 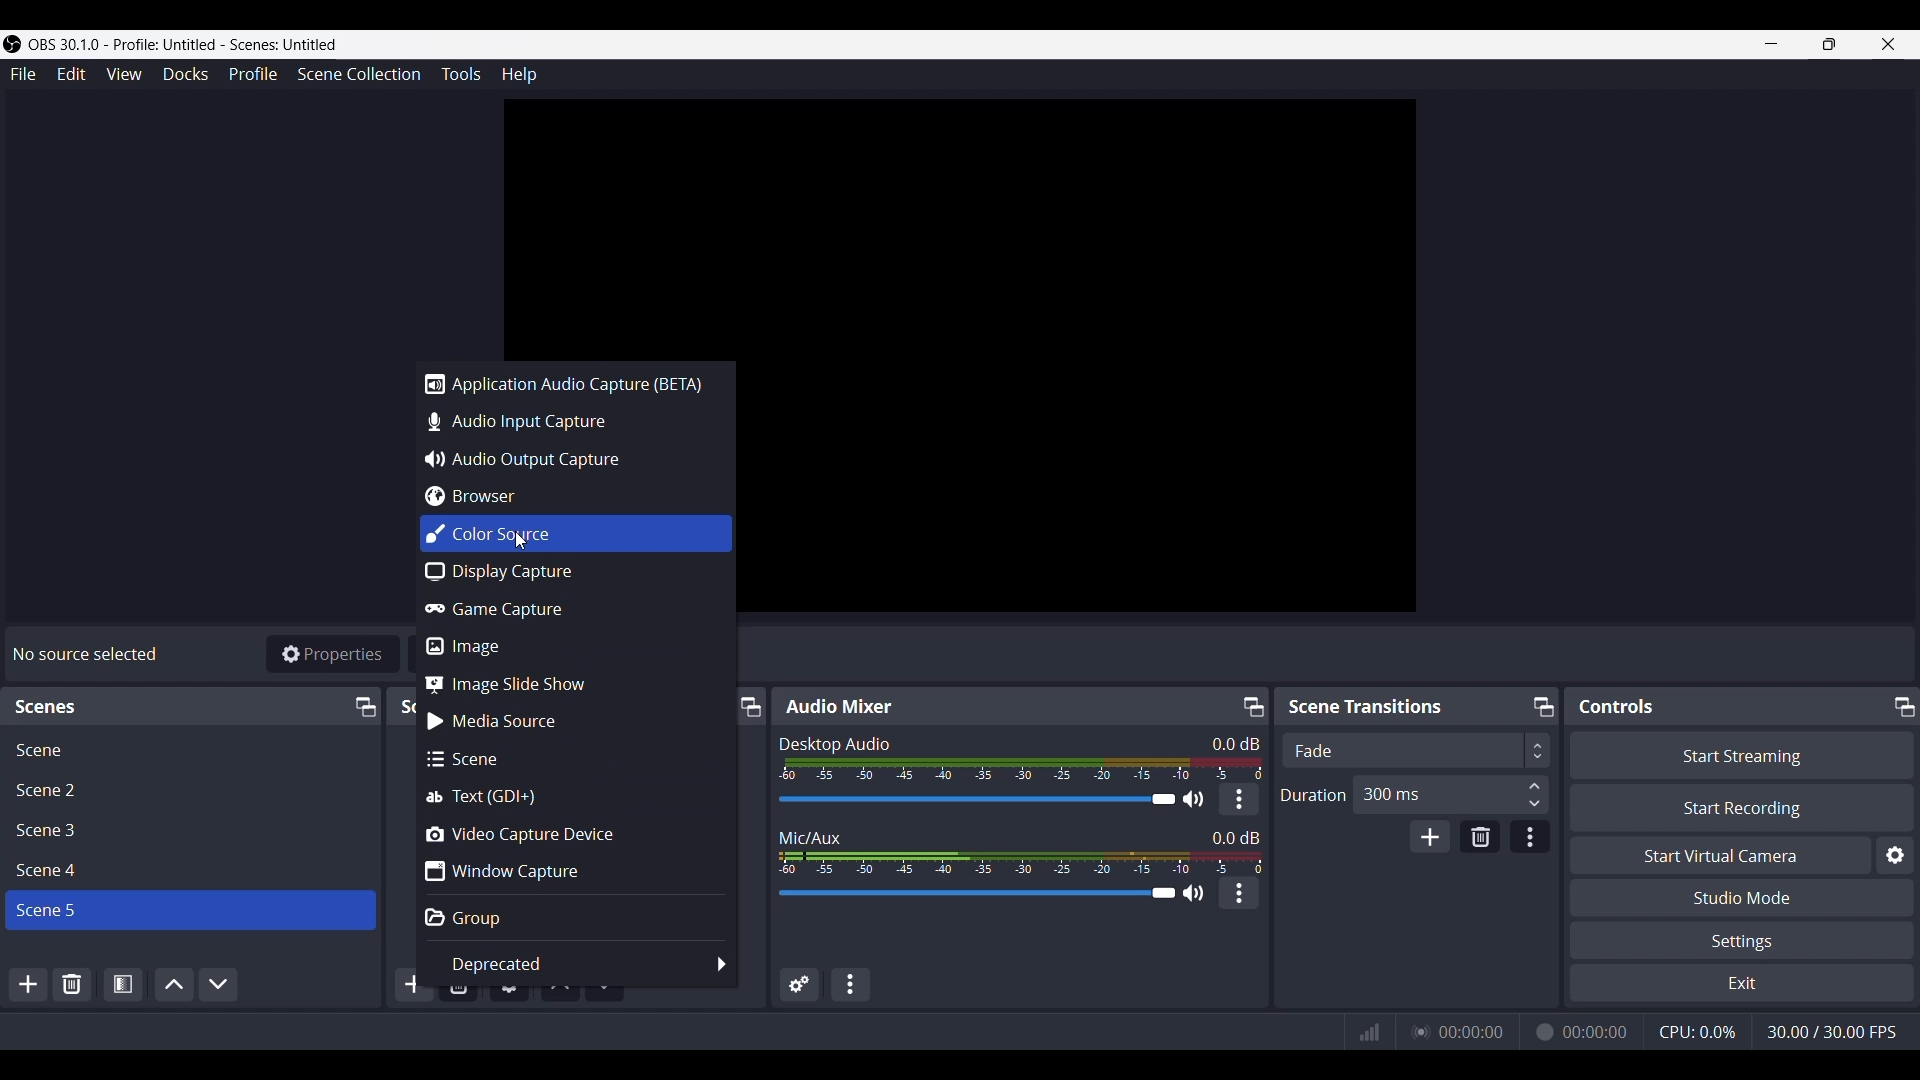 What do you see at coordinates (1904, 705) in the screenshot?
I see `Maximize` at bounding box center [1904, 705].